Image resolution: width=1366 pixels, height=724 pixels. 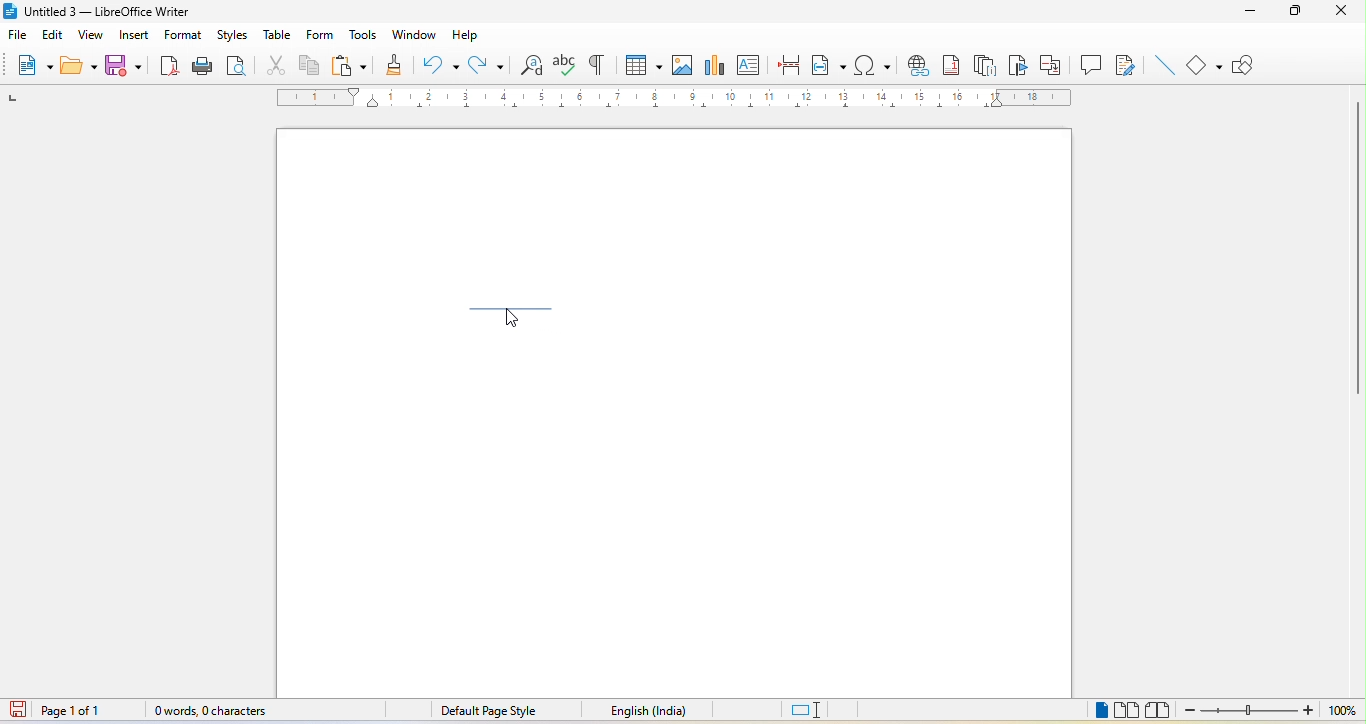 What do you see at coordinates (487, 710) in the screenshot?
I see `default page style` at bounding box center [487, 710].